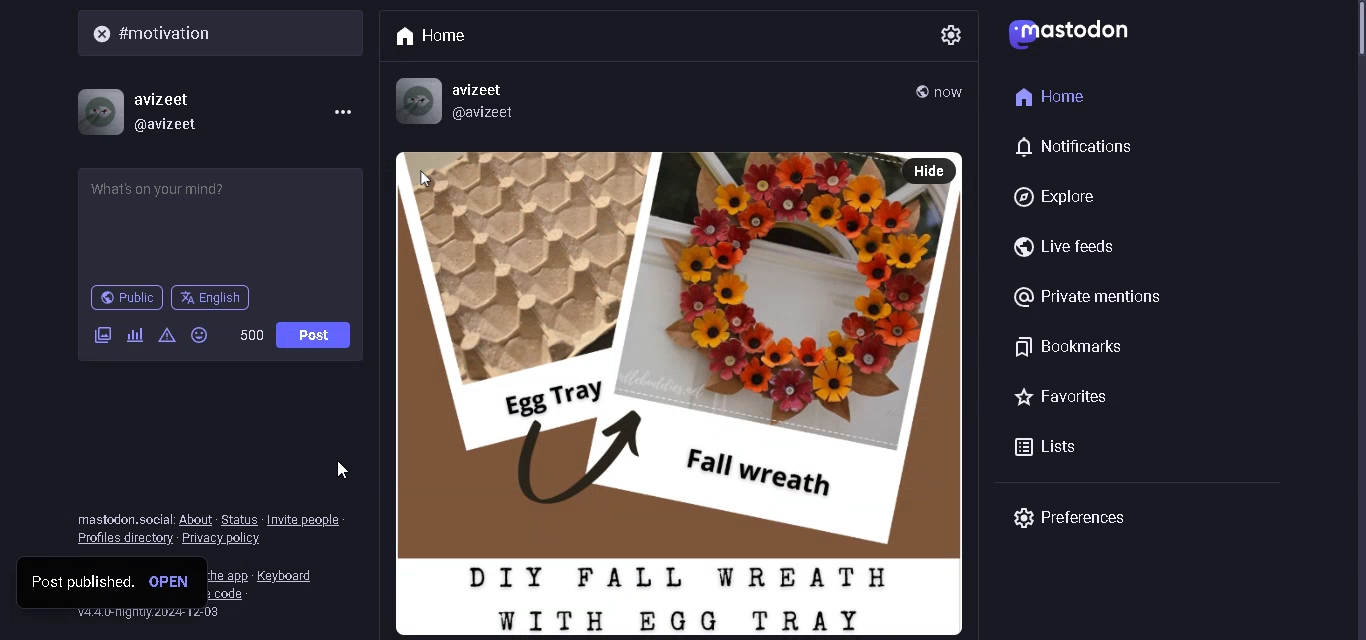  I want to click on post, so click(316, 338).